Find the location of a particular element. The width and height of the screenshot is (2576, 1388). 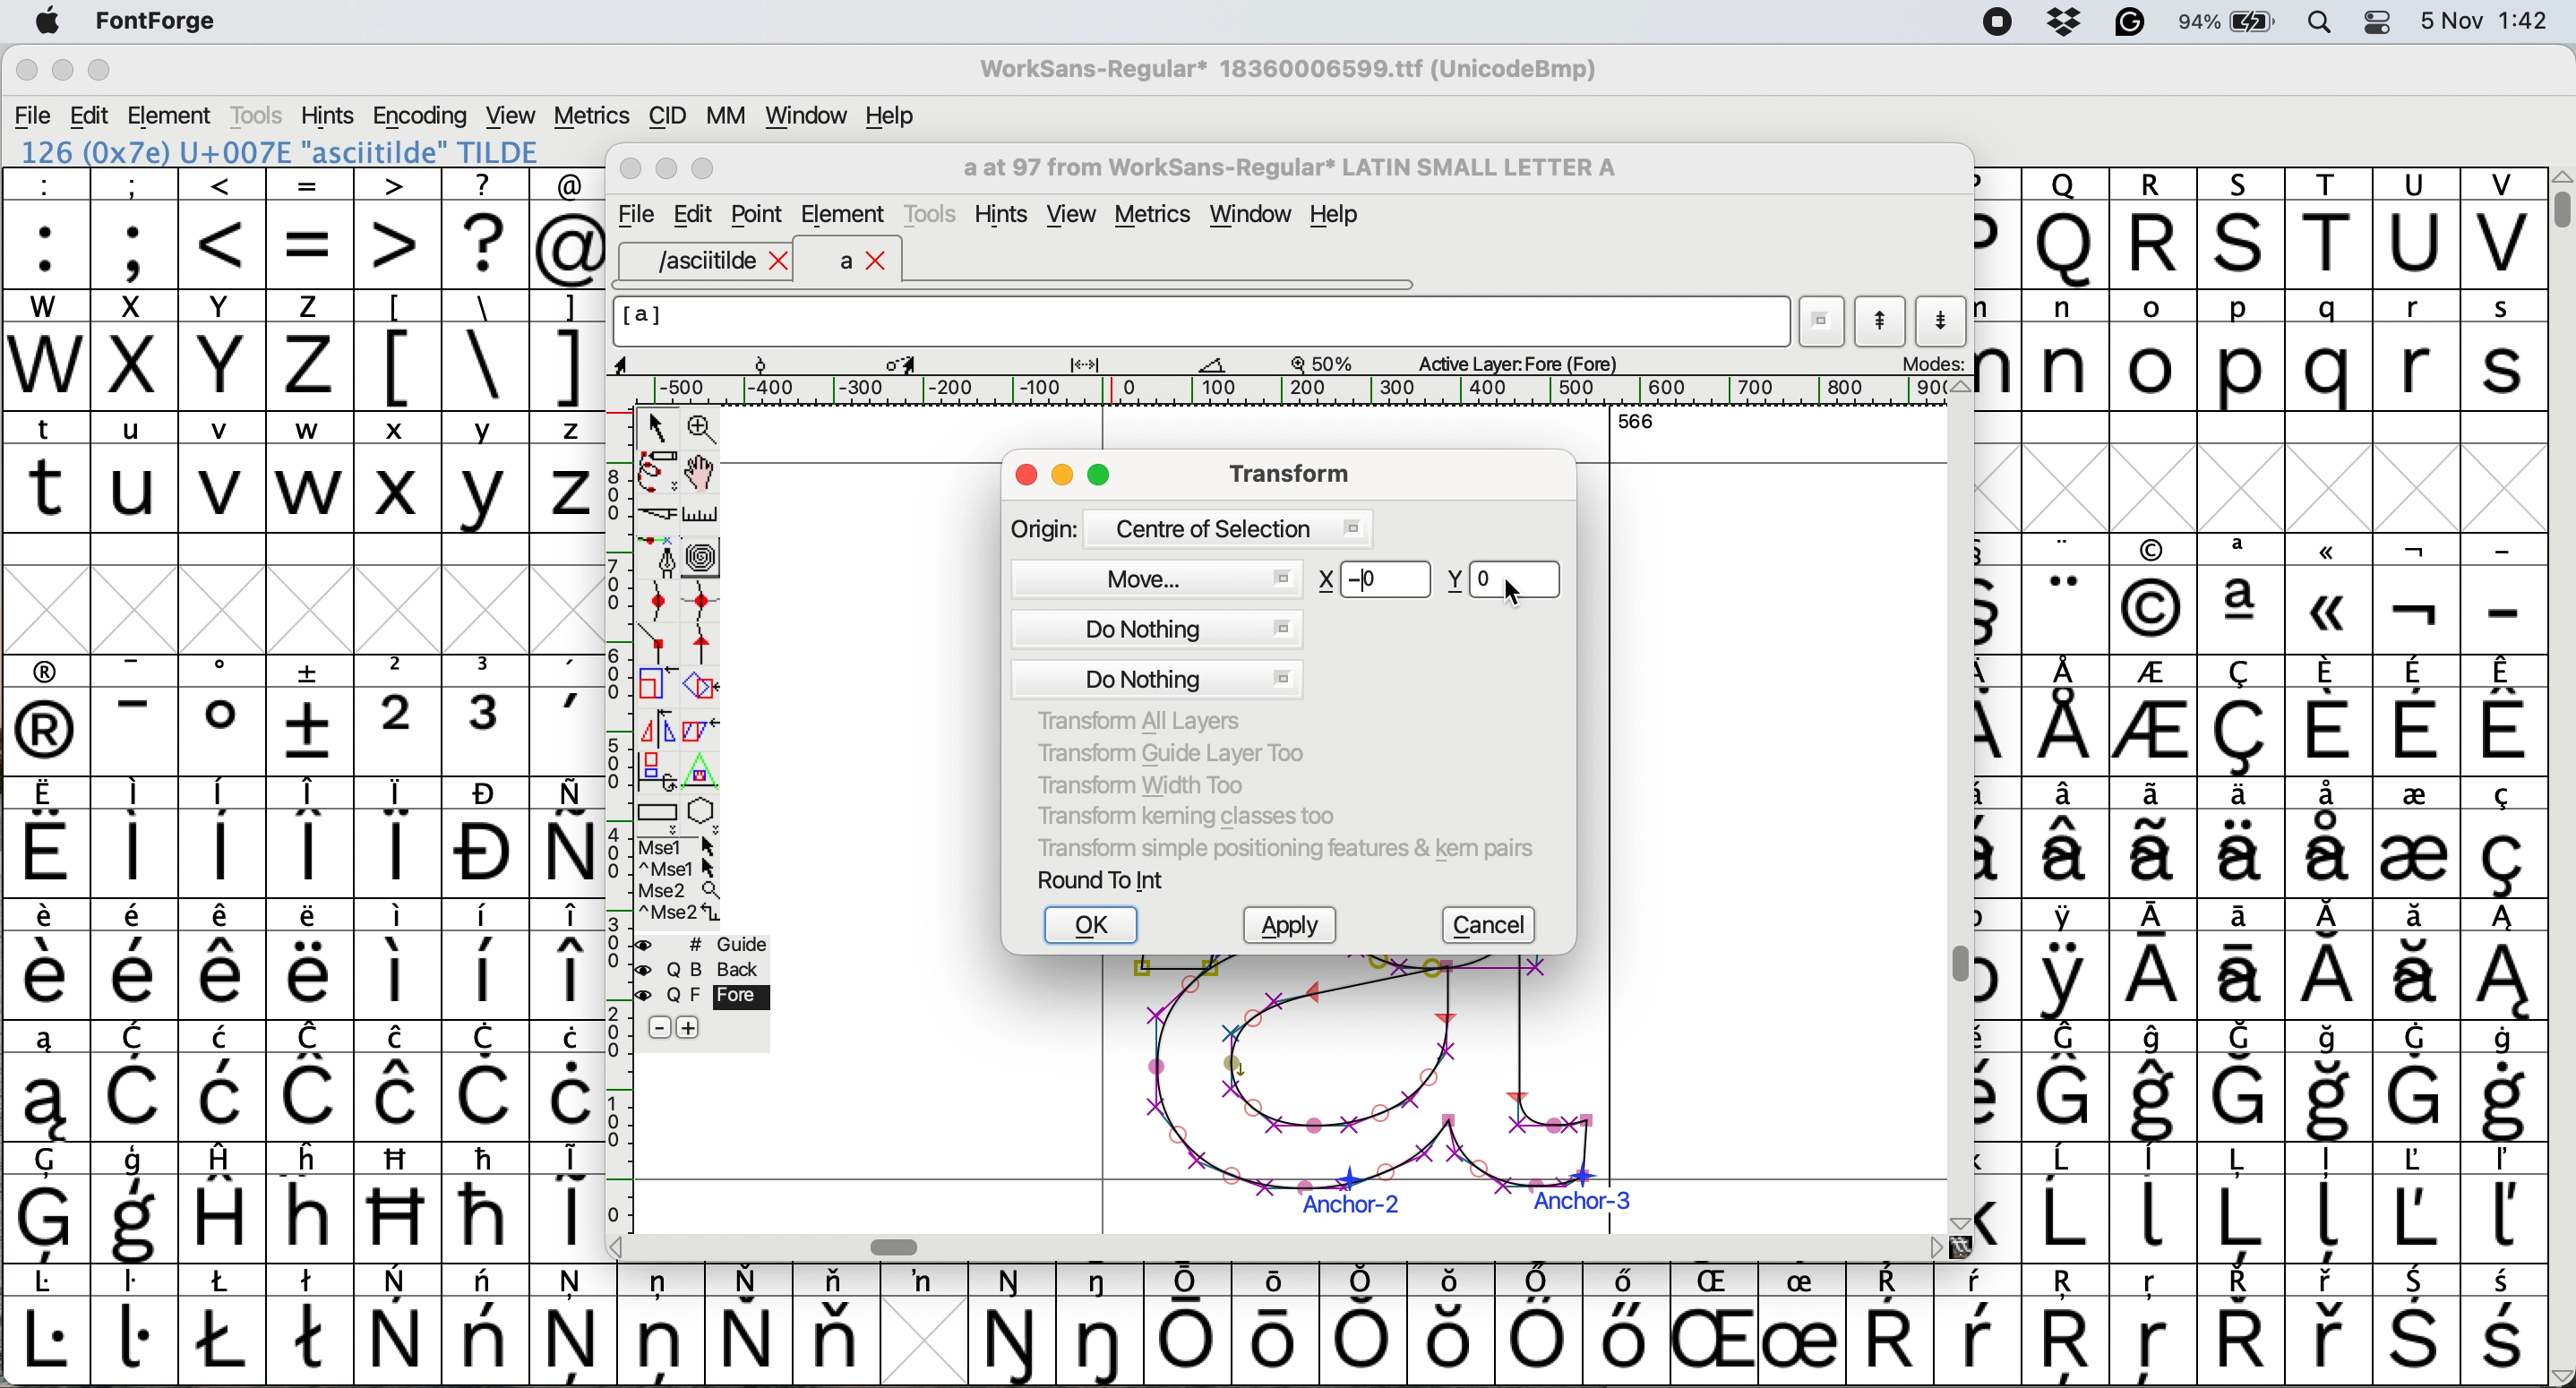

close is located at coordinates (26, 73).